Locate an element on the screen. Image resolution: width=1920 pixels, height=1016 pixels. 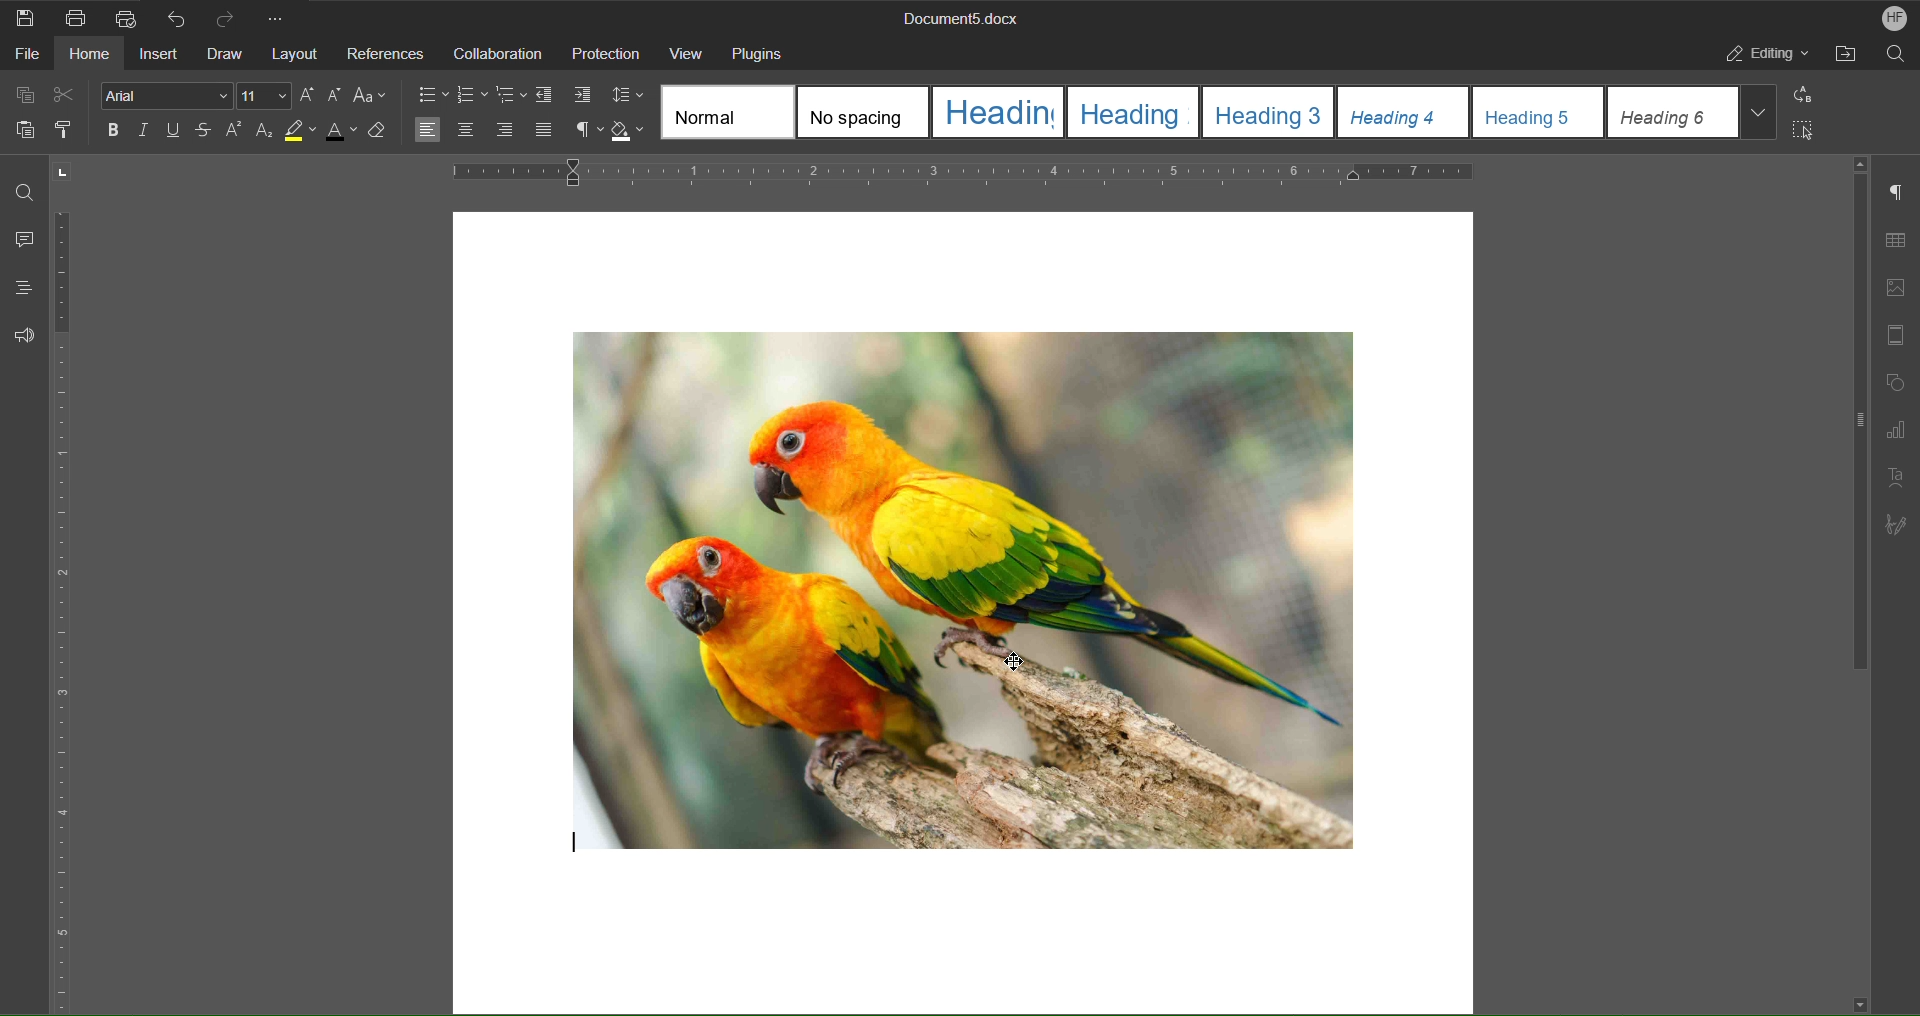
File is located at coordinates (22, 57).